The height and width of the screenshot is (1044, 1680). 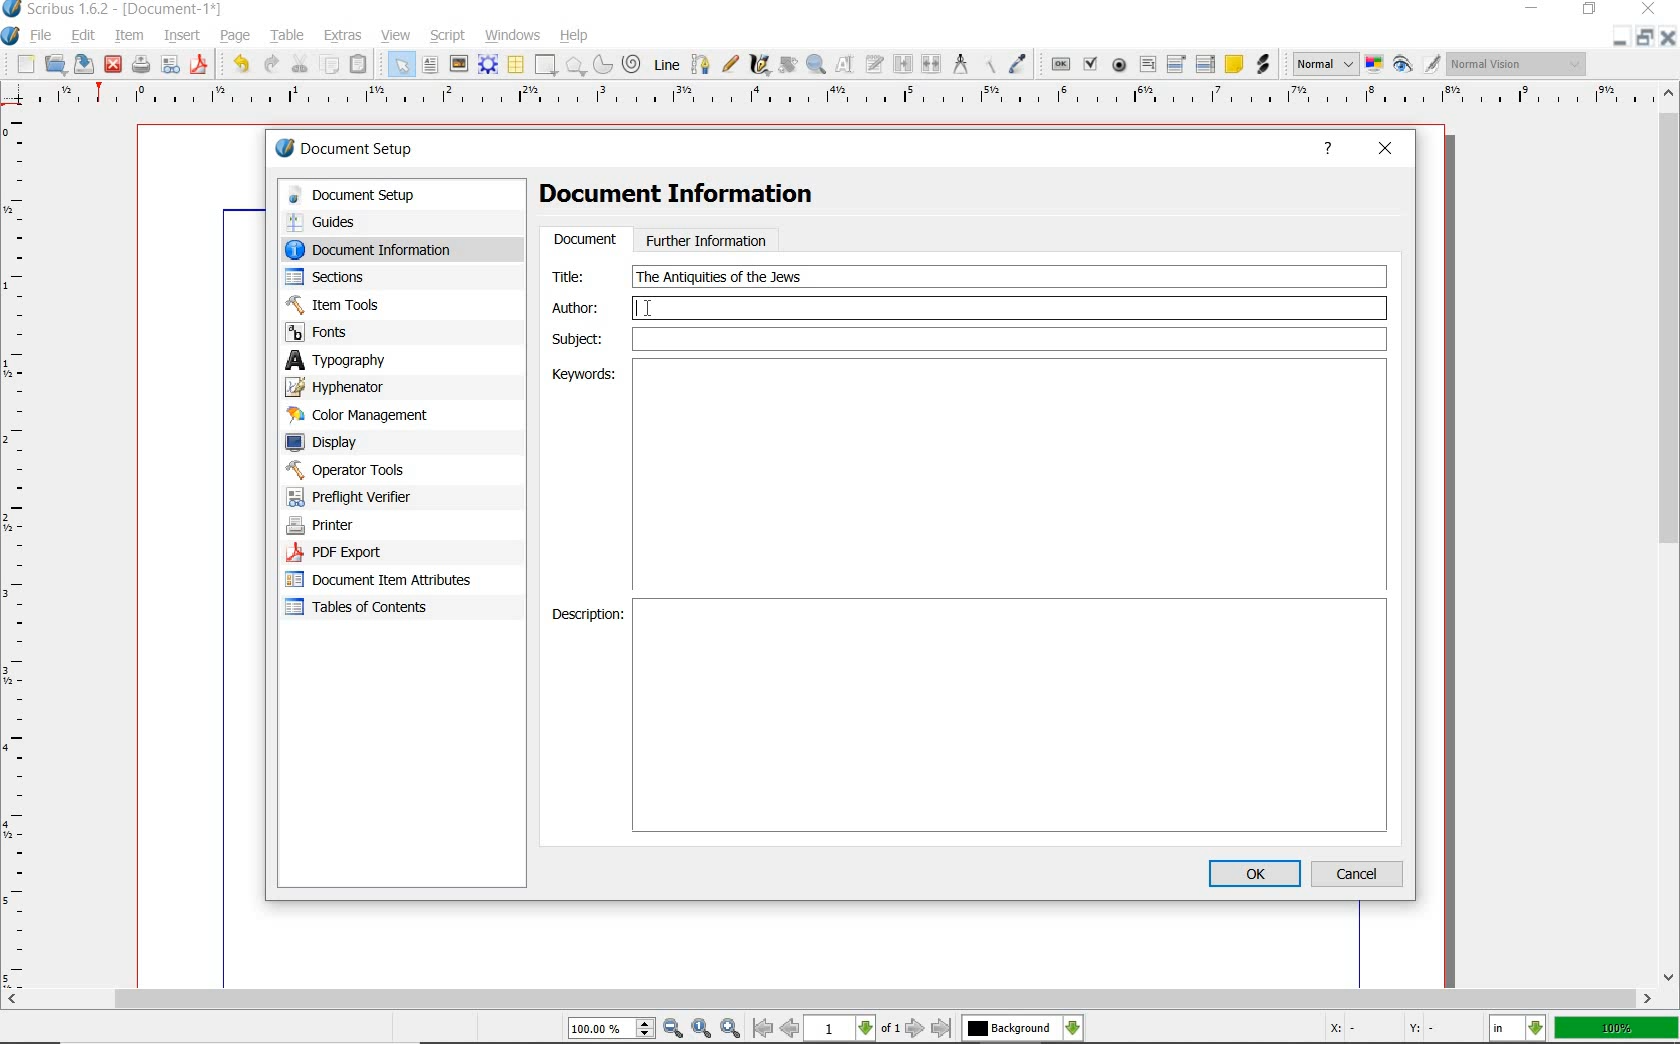 I want to click on Description, so click(x=584, y=616).